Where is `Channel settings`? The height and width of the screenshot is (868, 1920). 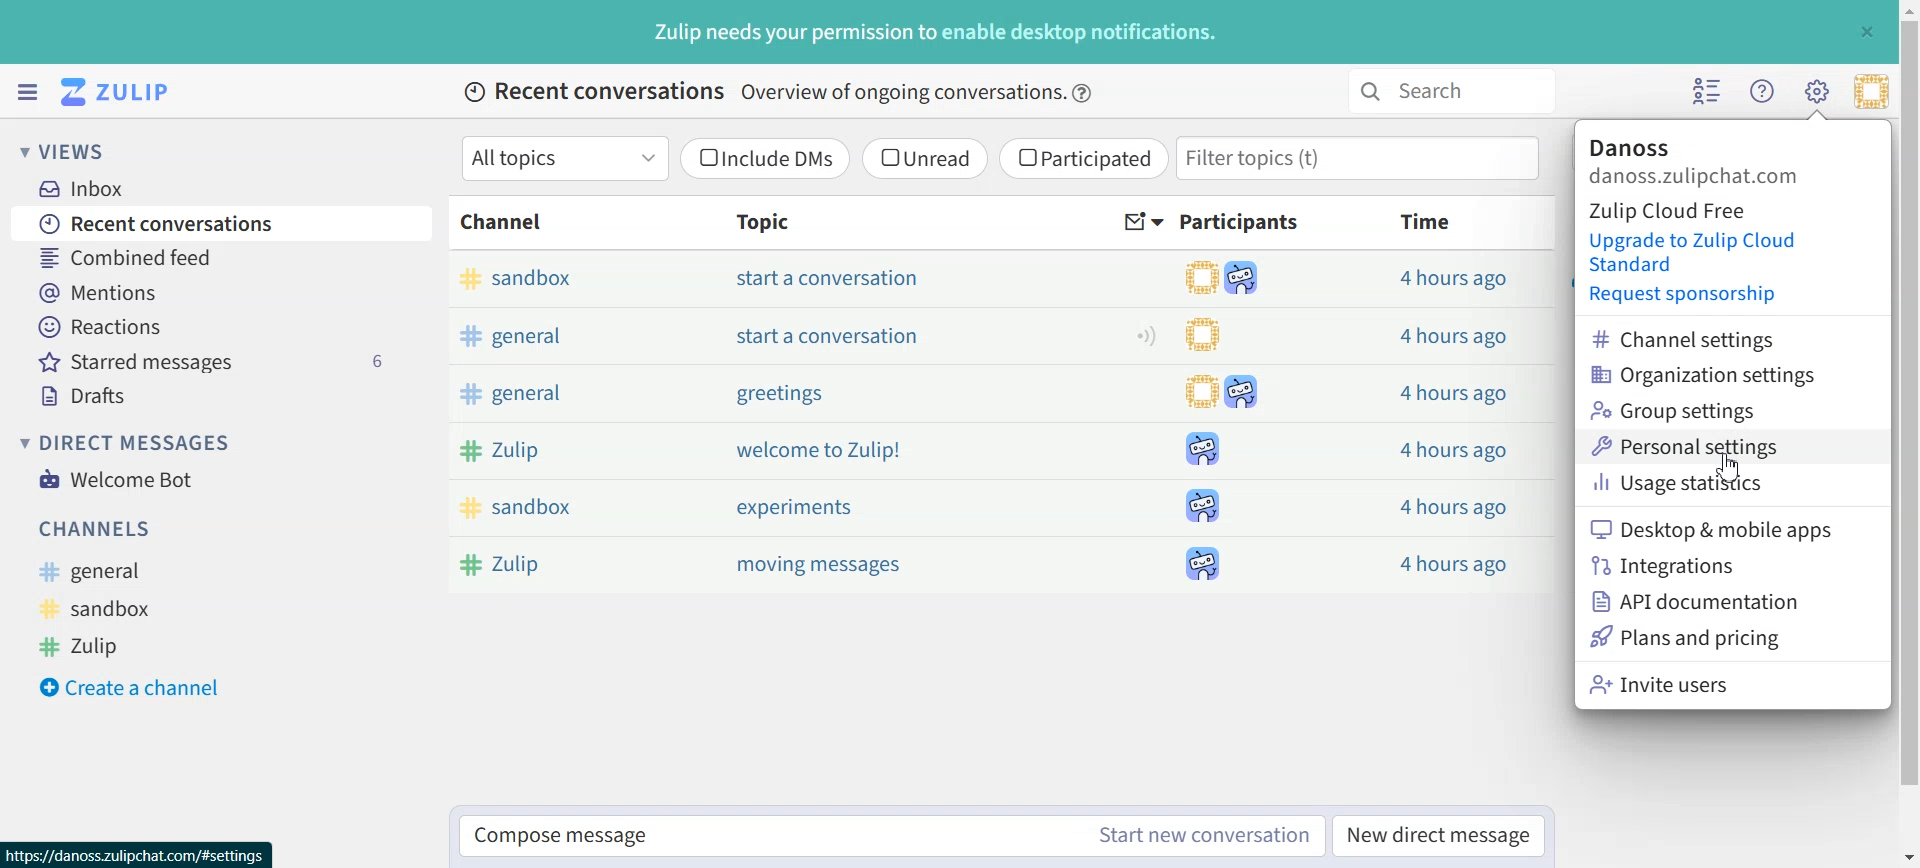
Channel settings is located at coordinates (1705, 337).